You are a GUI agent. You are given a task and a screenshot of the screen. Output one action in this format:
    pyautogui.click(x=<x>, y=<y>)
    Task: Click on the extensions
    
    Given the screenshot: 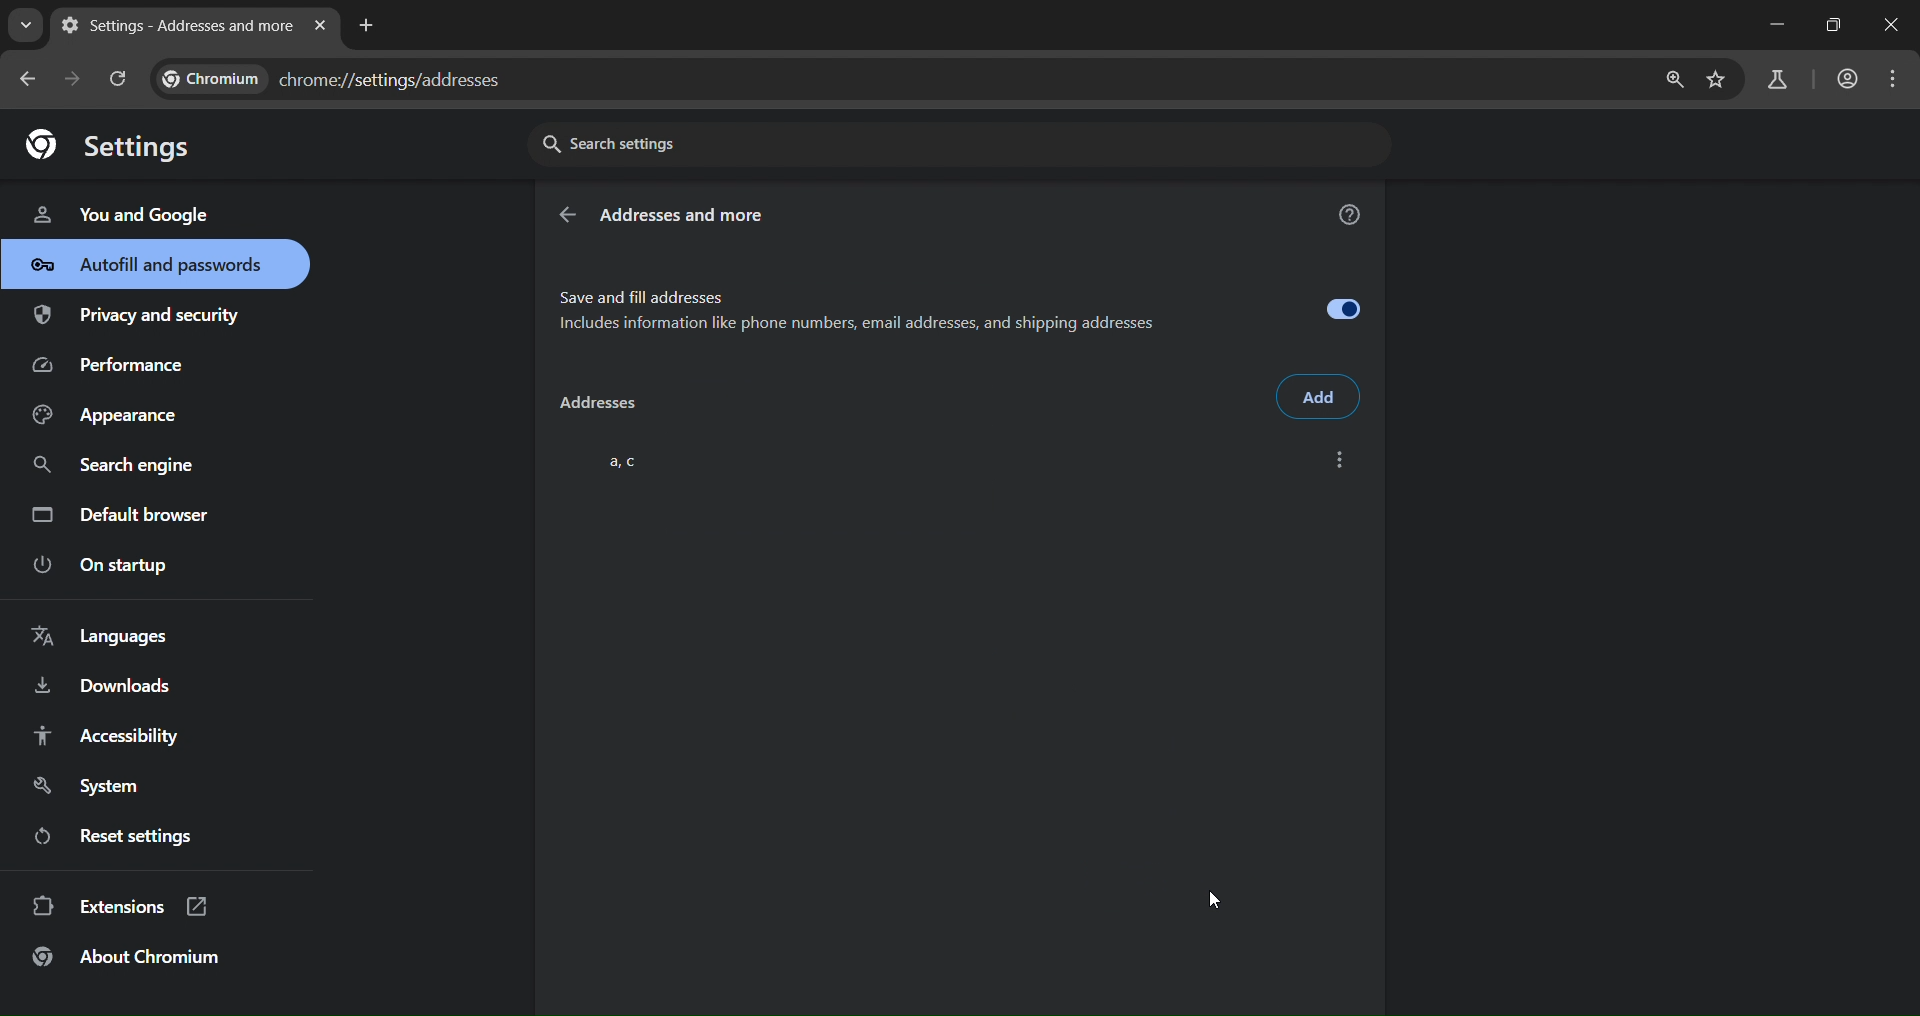 What is the action you would take?
    pyautogui.click(x=121, y=904)
    